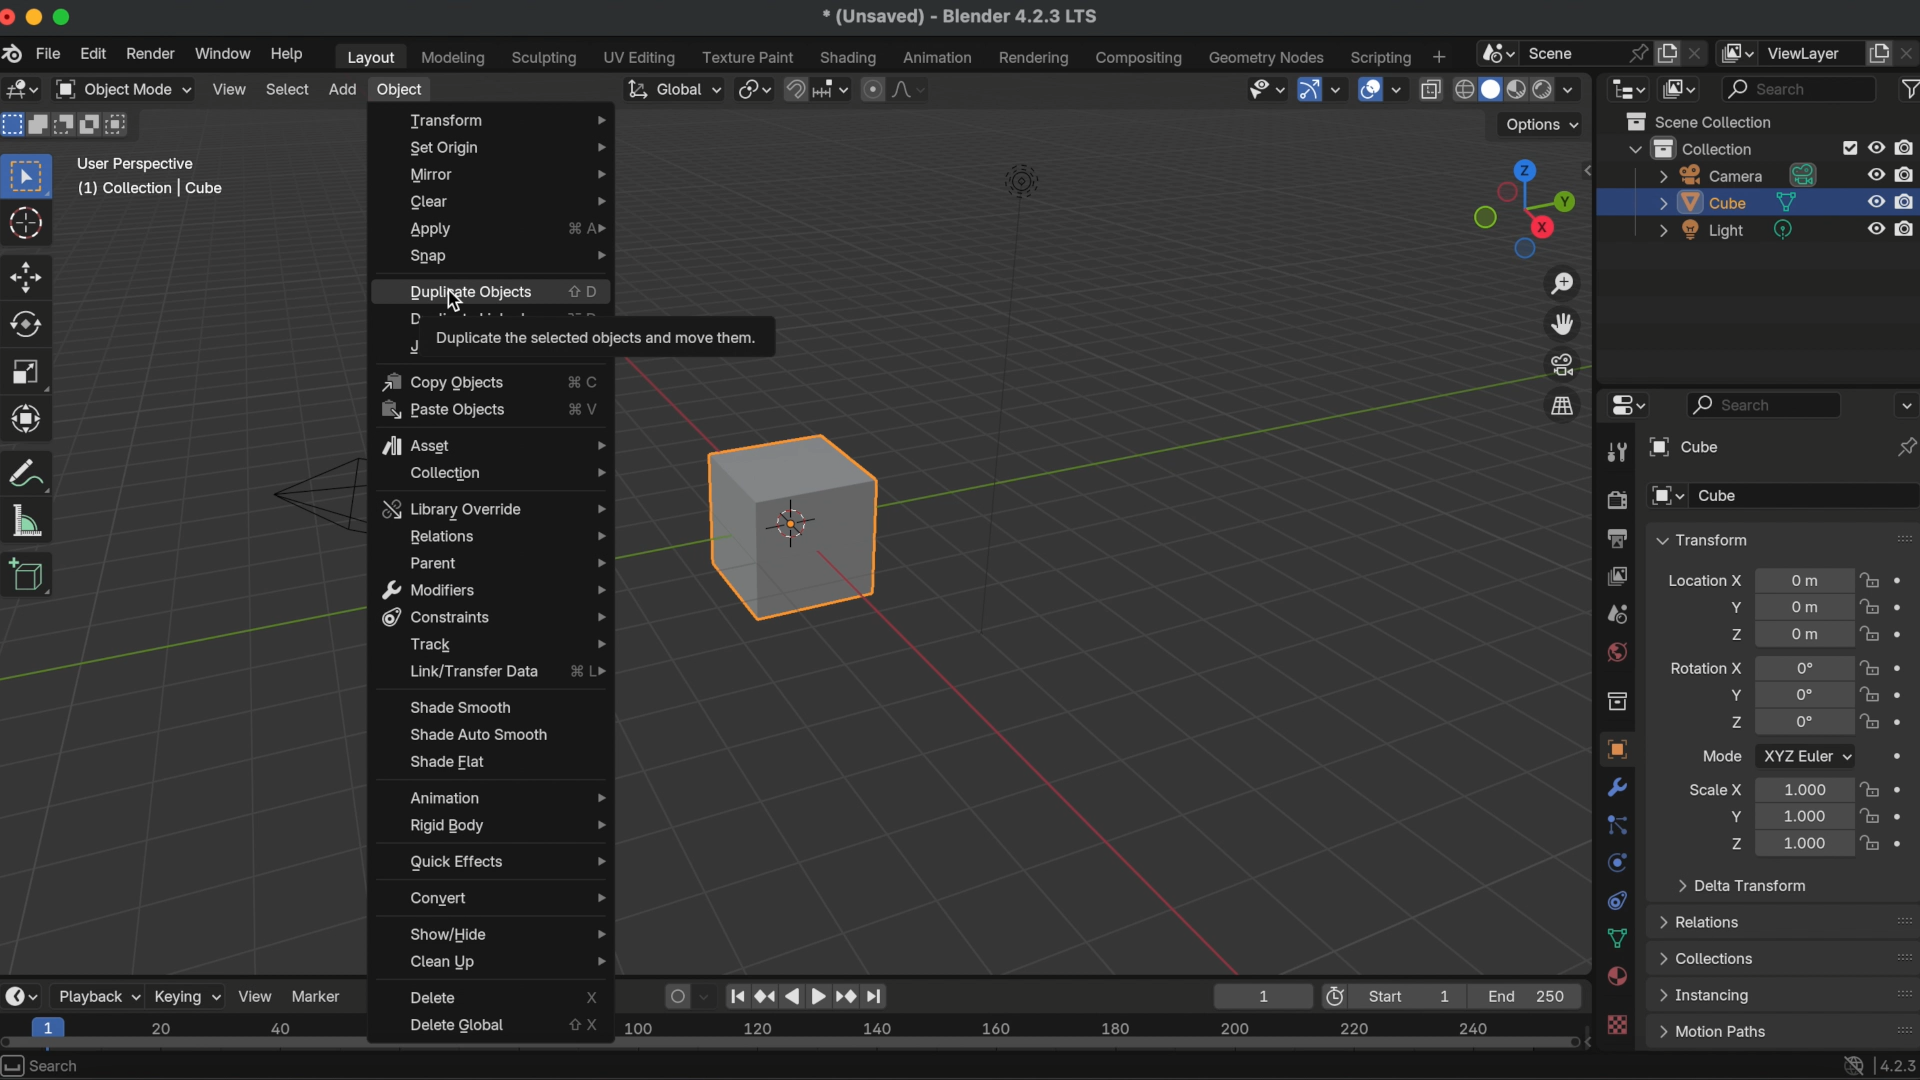 This screenshot has width=1920, height=1080. I want to click on lock location, so click(1870, 583).